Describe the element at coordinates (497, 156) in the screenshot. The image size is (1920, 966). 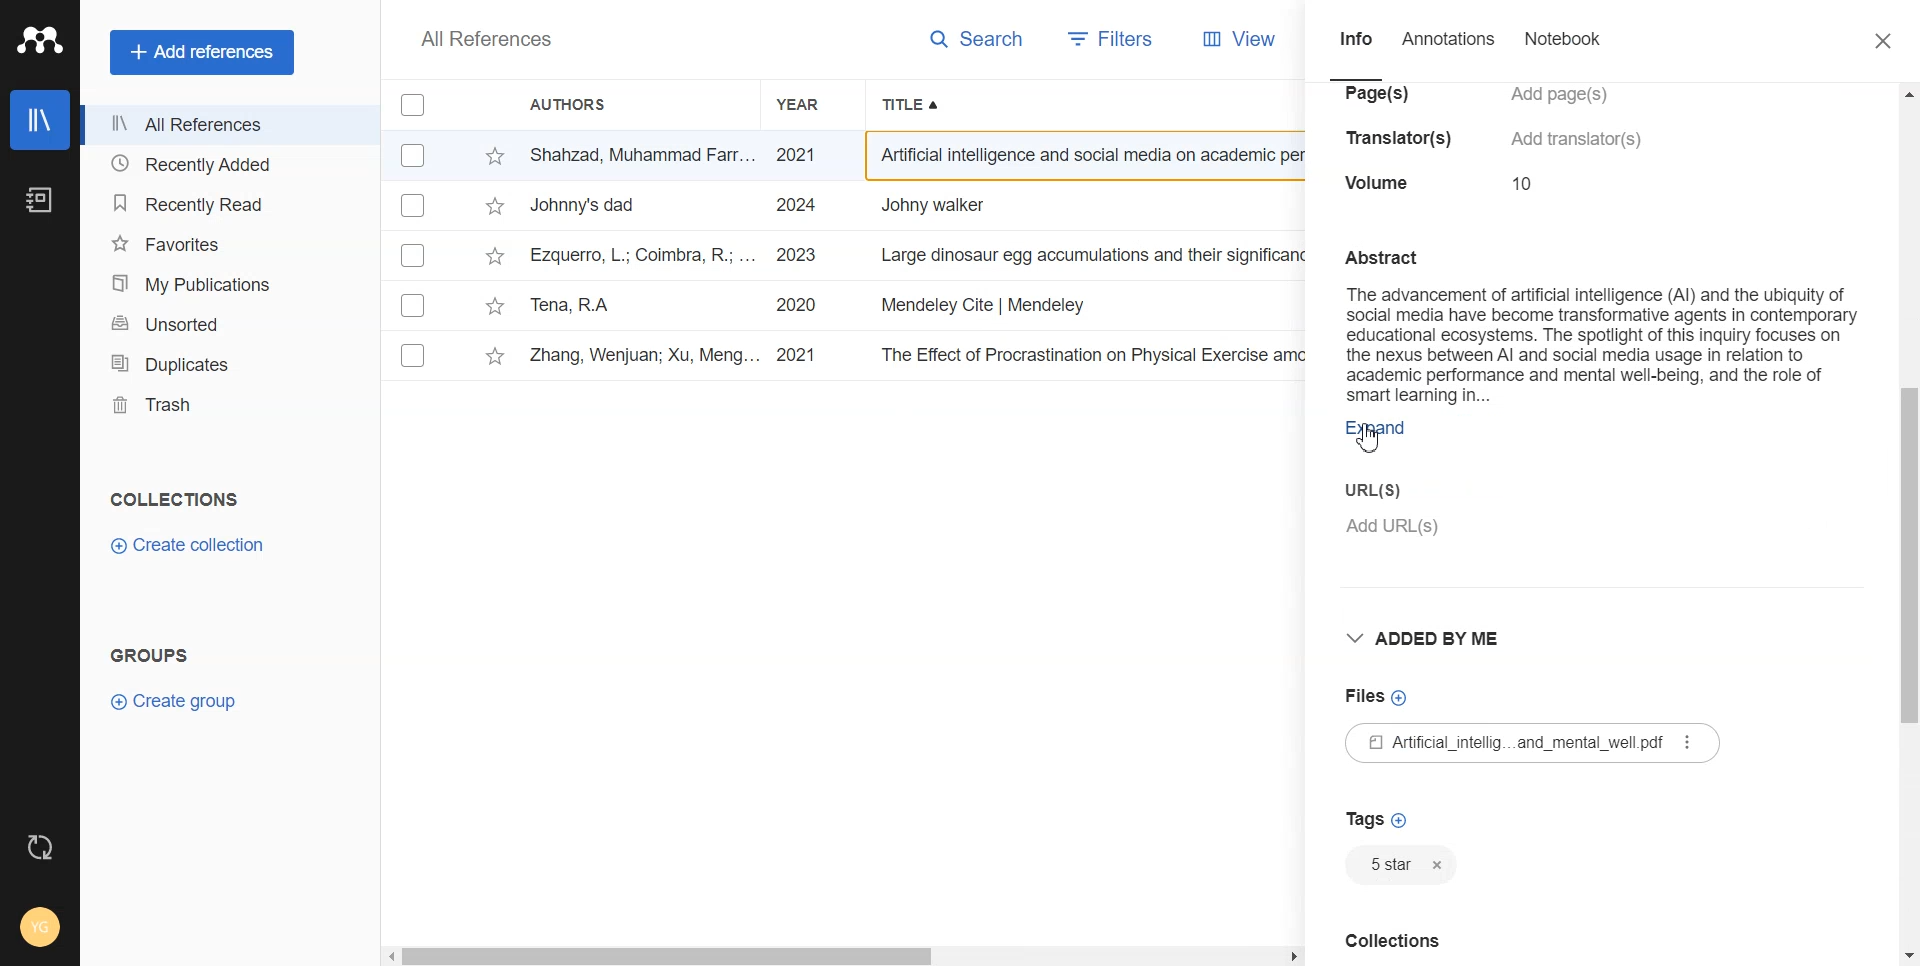
I see `star` at that location.